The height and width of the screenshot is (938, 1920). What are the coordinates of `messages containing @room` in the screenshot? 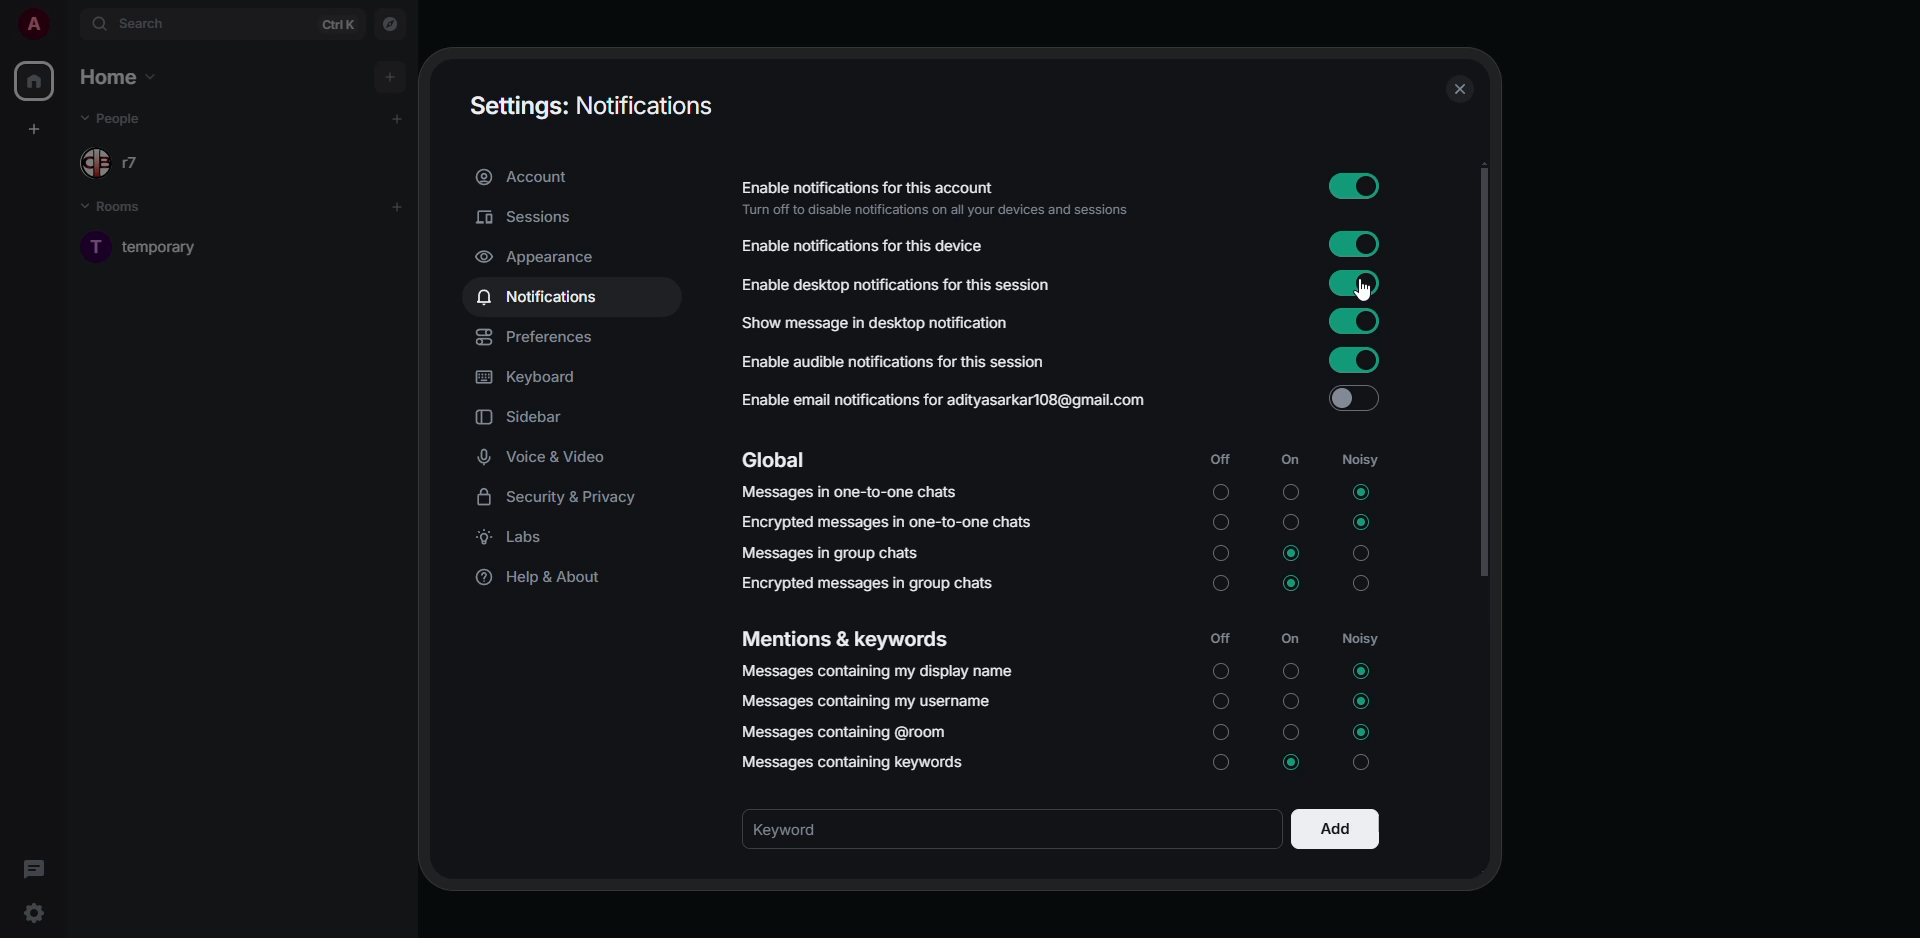 It's located at (842, 732).